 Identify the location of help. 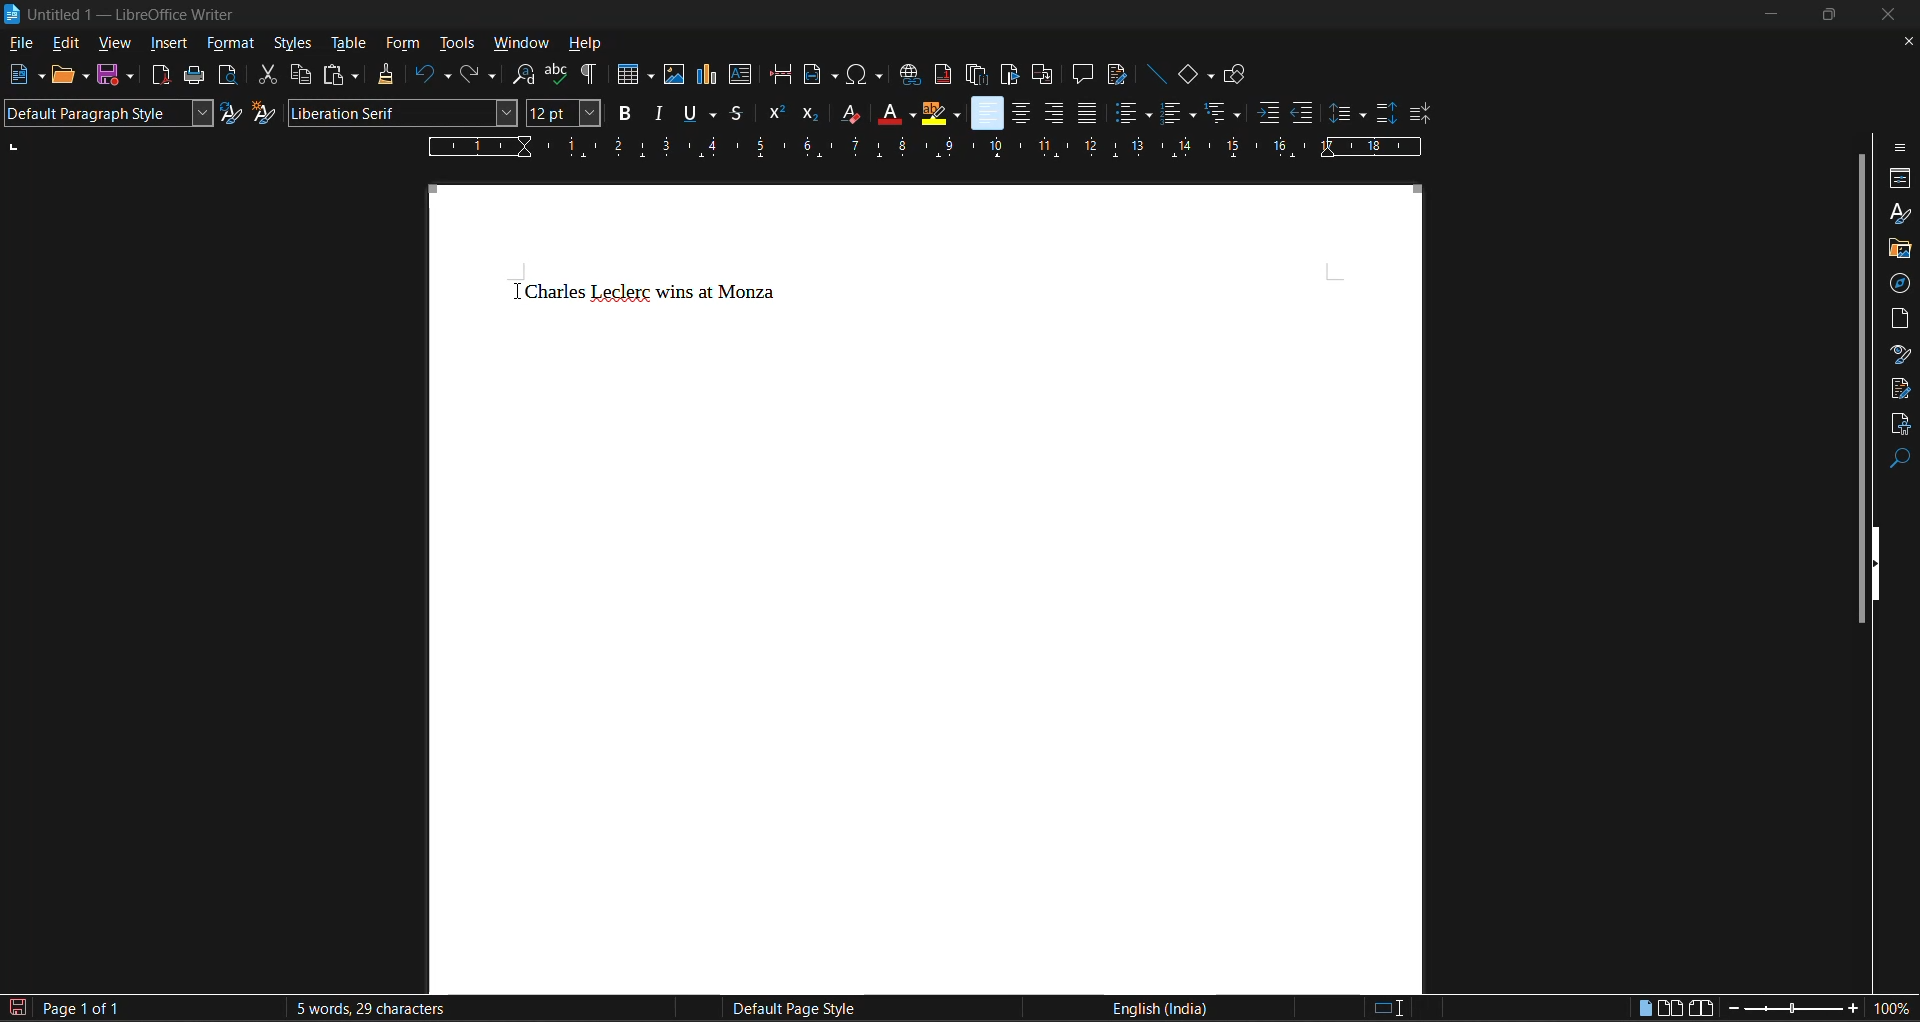
(588, 42).